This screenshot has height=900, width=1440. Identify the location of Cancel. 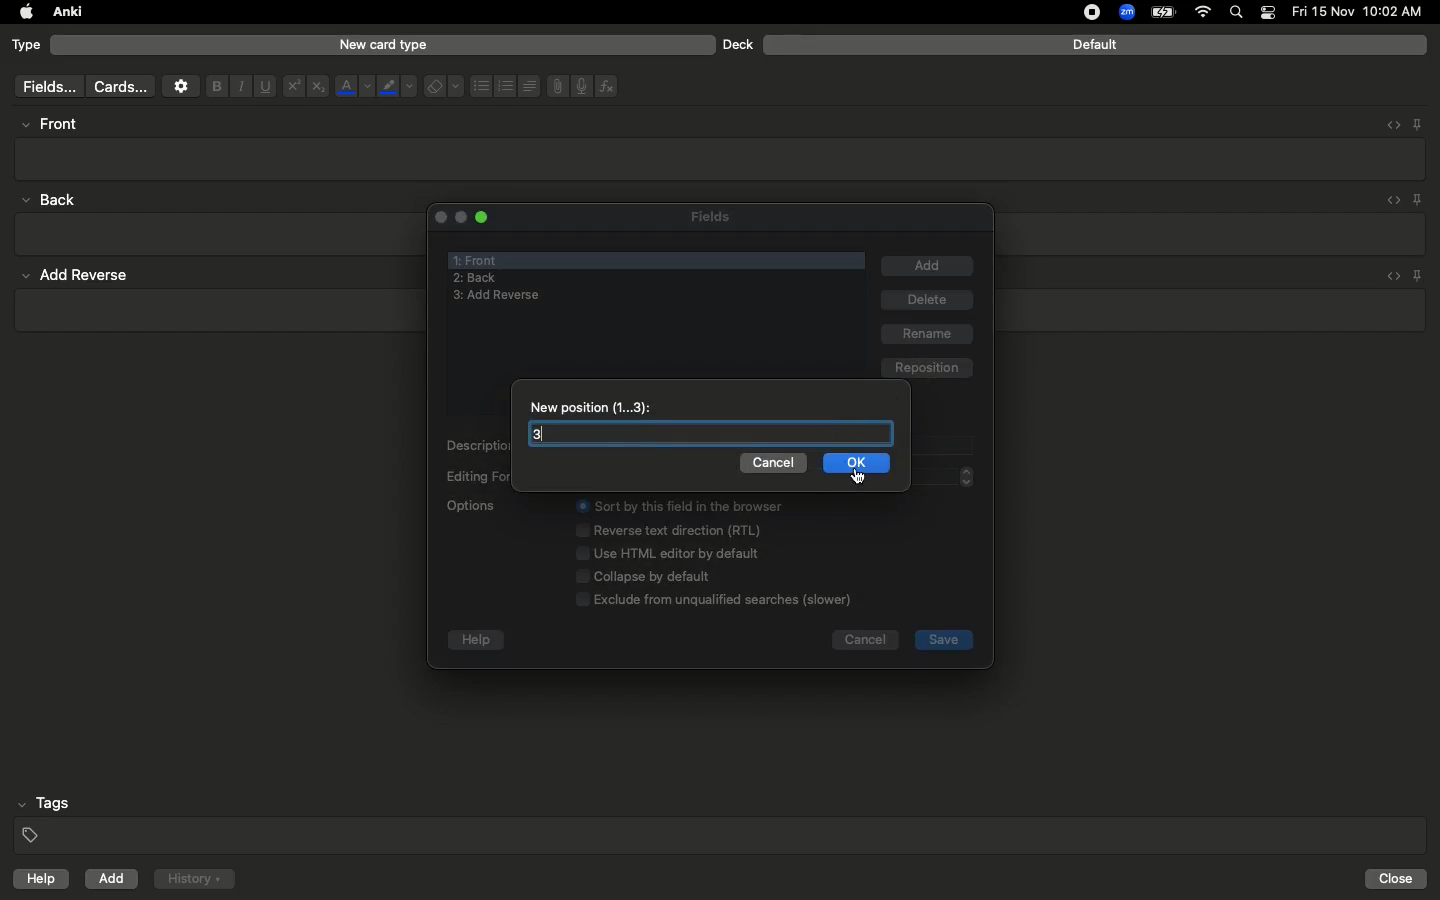
(864, 642).